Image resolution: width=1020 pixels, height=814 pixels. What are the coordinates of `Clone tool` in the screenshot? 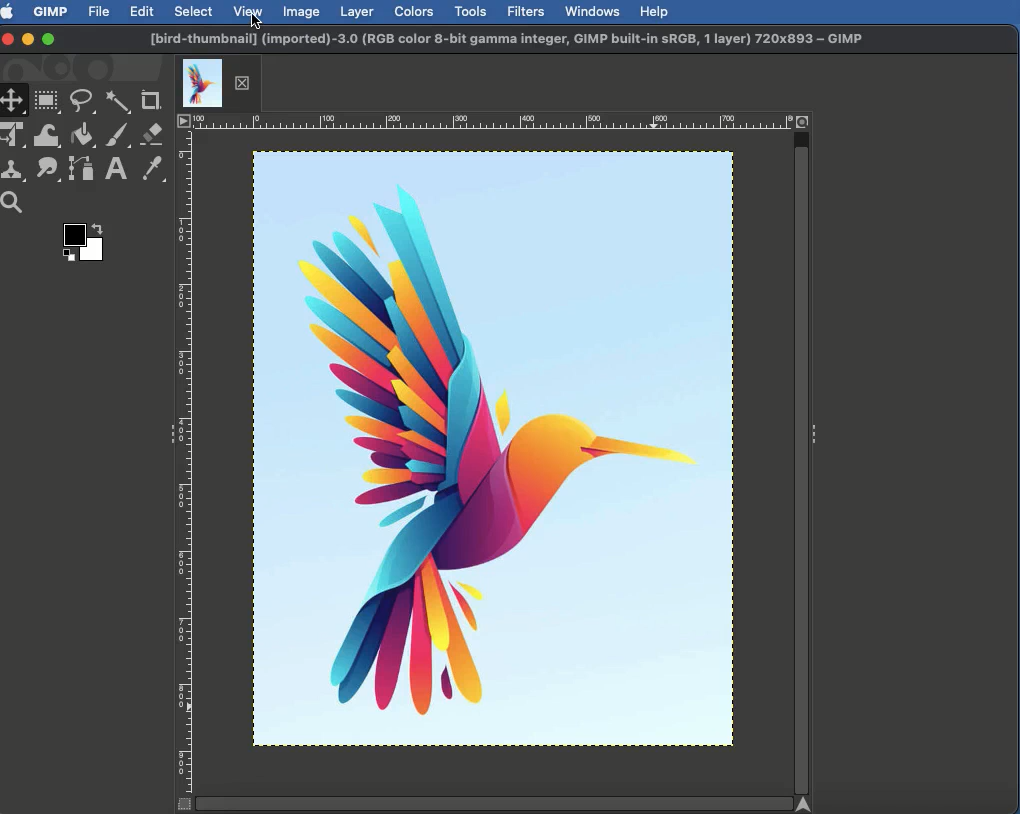 It's located at (15, 171).